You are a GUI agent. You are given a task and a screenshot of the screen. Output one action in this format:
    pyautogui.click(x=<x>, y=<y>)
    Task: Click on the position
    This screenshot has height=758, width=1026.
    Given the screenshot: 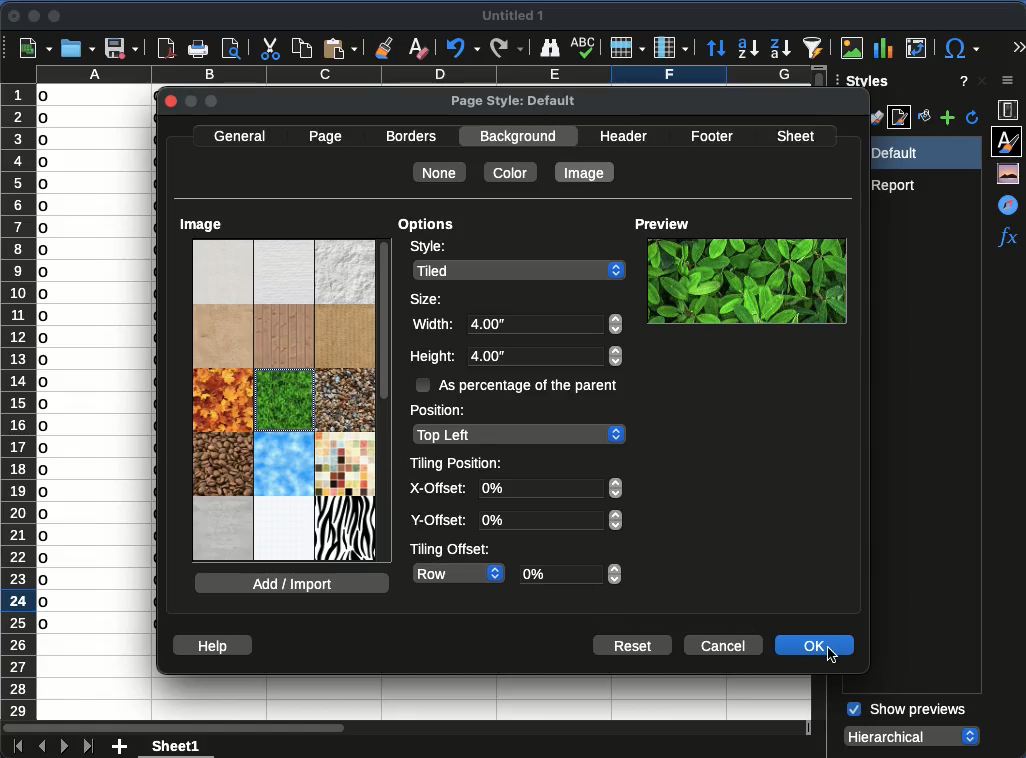 What is the action you would take?
    pyautogui.click(x=442, y=409)
    